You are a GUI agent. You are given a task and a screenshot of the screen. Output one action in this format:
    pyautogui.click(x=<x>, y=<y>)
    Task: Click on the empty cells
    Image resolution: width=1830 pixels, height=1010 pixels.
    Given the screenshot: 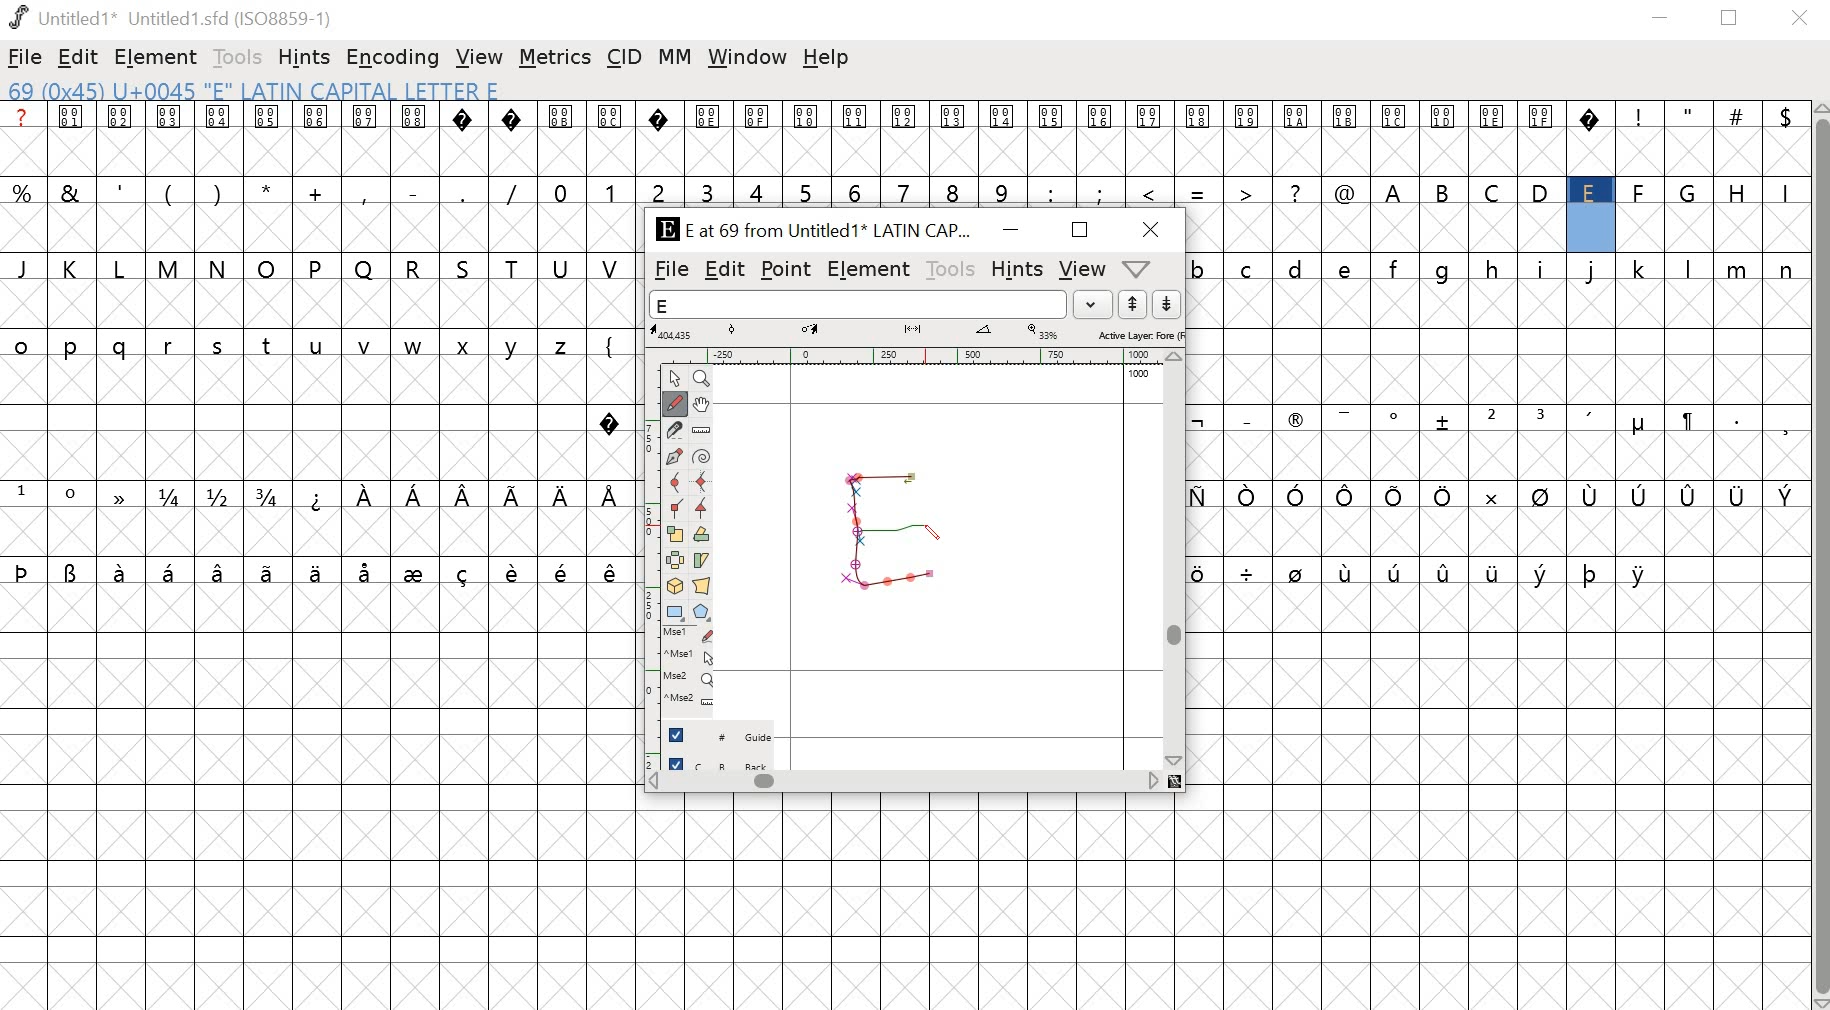 What is the action you would take?
    pyautogui.click(x=904, y=154)
    